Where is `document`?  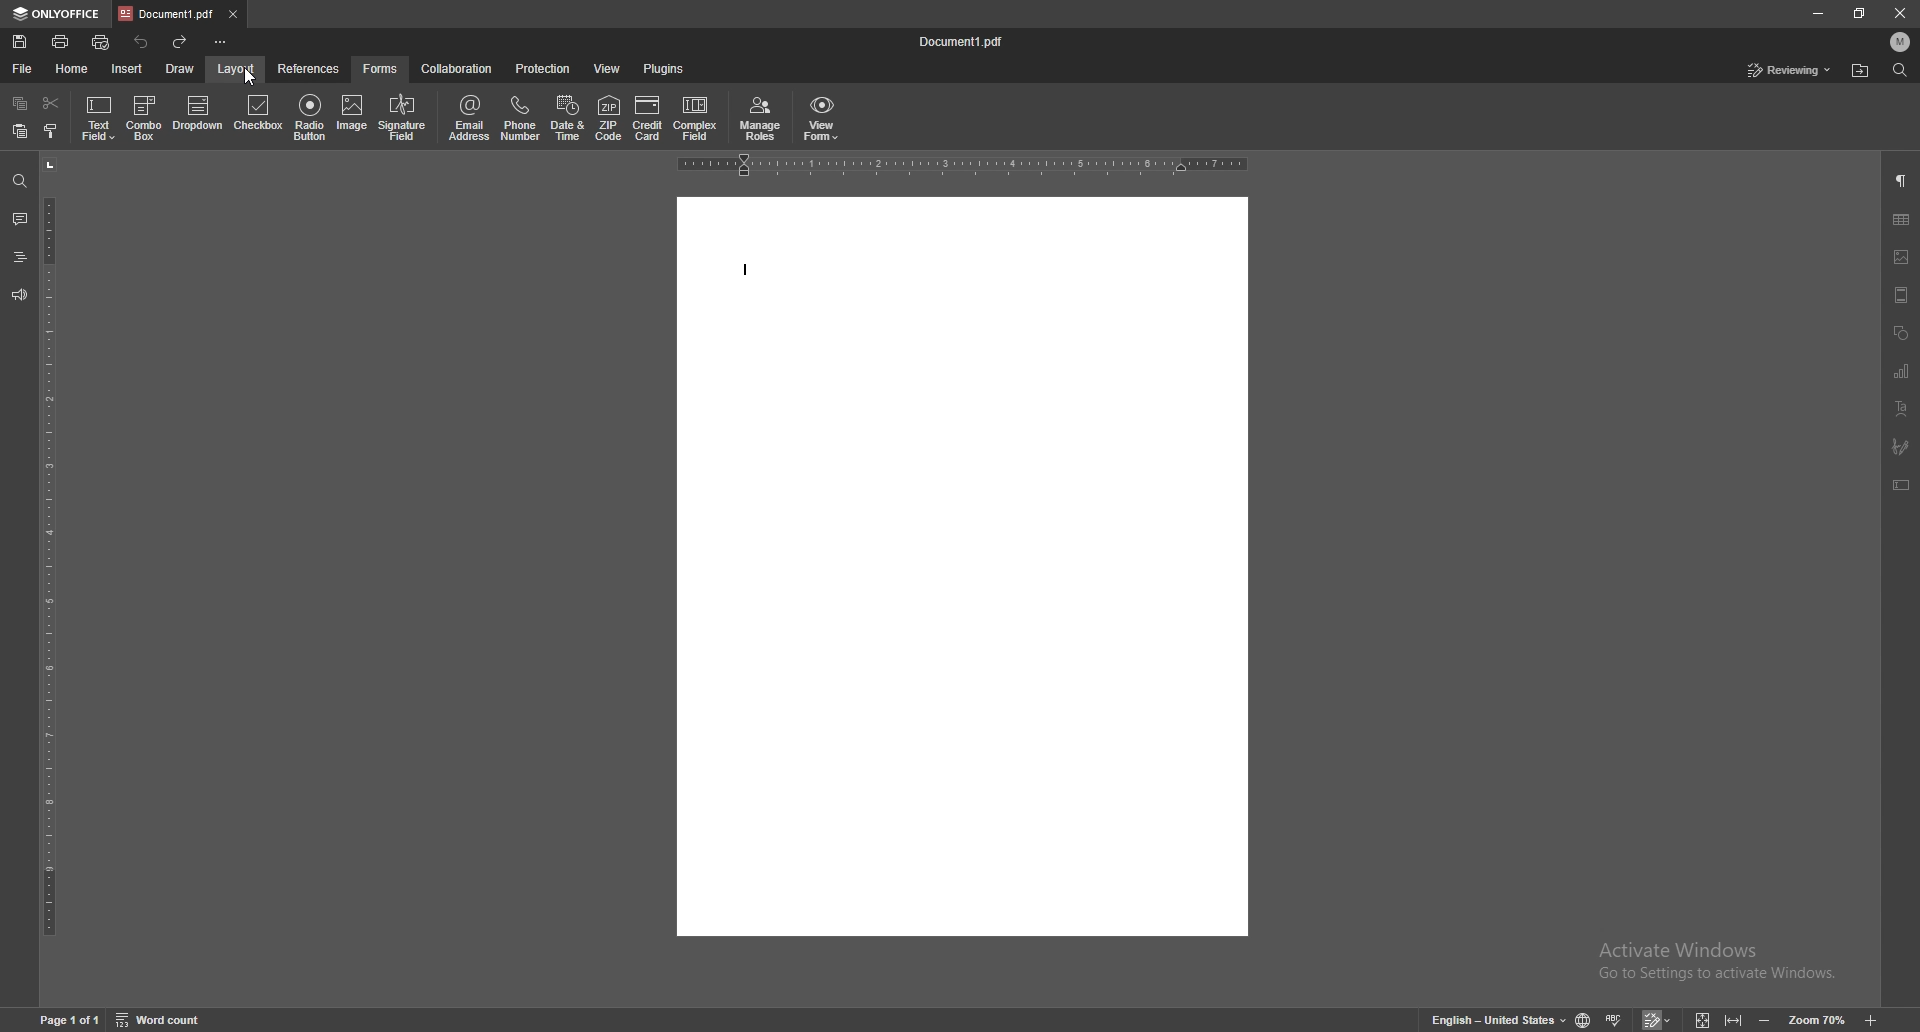 document is located at coordinates (961, 566).